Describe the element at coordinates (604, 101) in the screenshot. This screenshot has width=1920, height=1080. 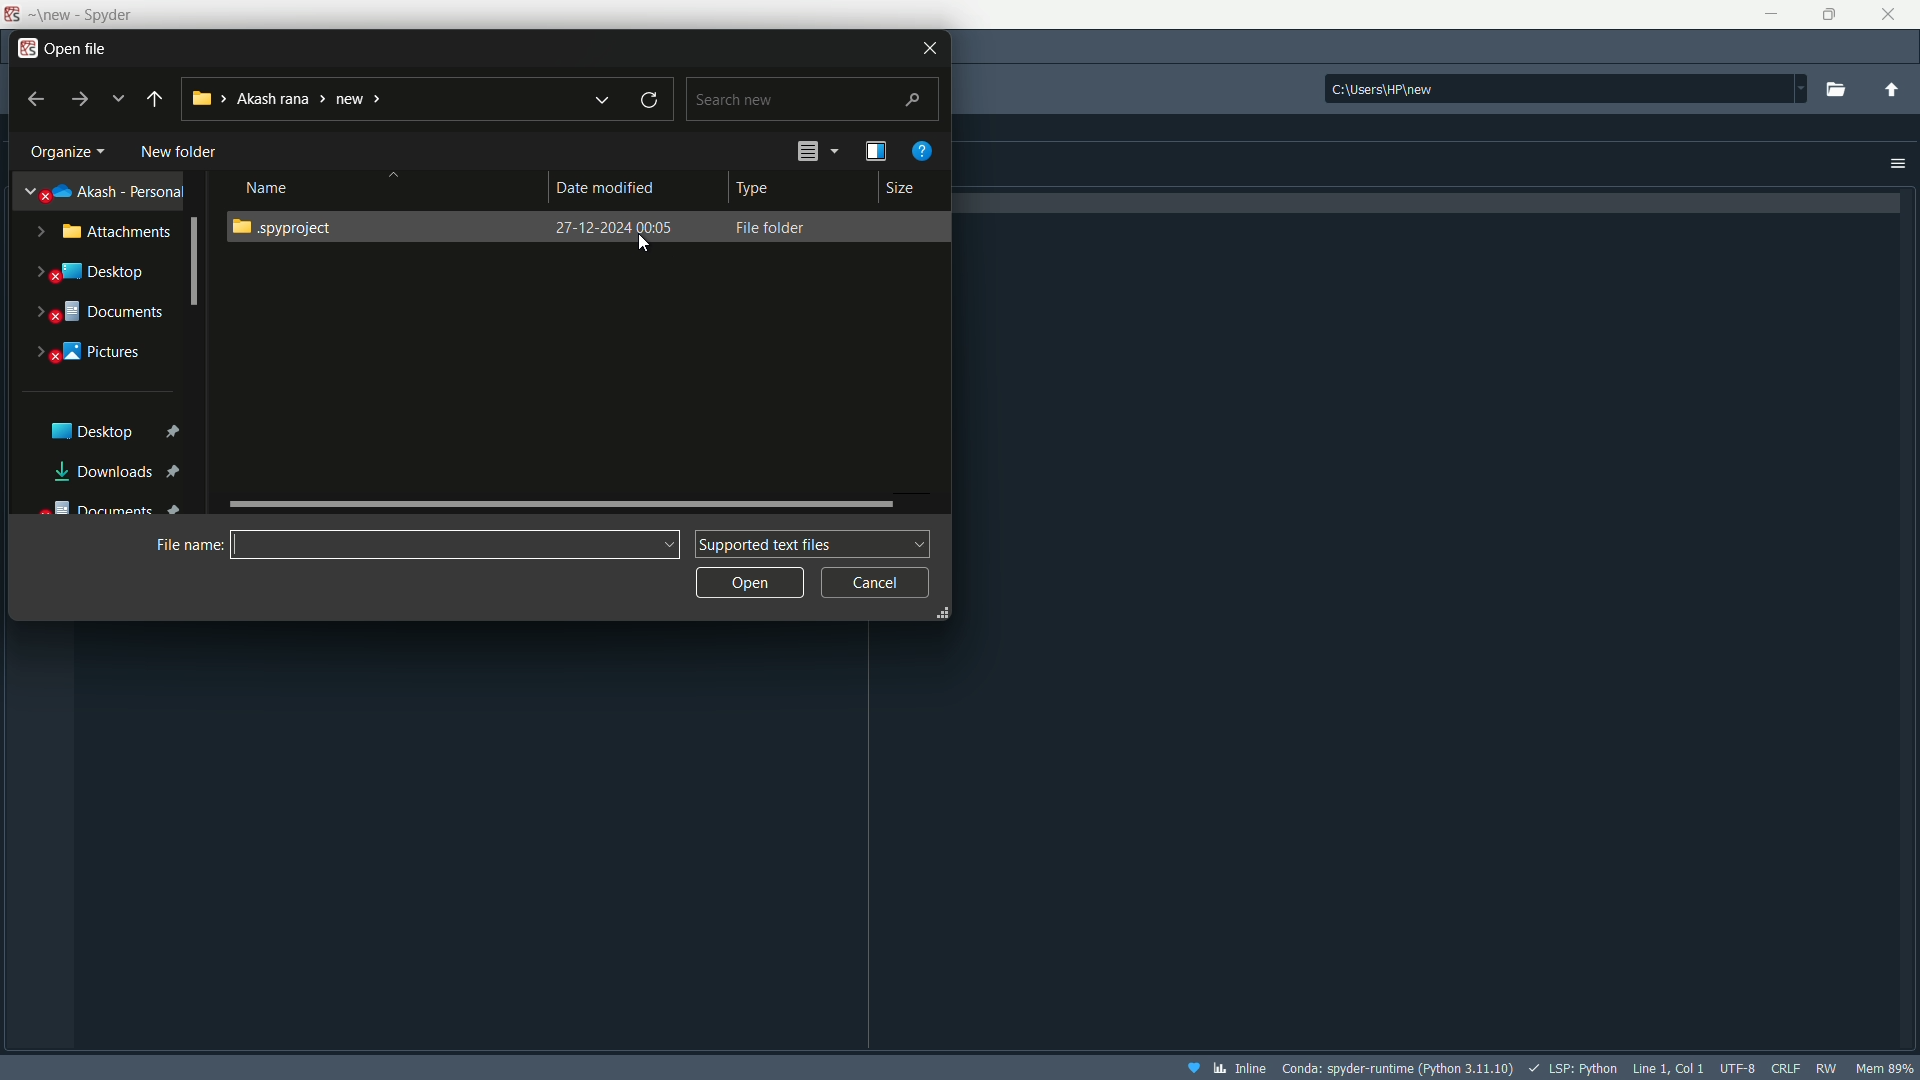
I see `recent locations` at that location.